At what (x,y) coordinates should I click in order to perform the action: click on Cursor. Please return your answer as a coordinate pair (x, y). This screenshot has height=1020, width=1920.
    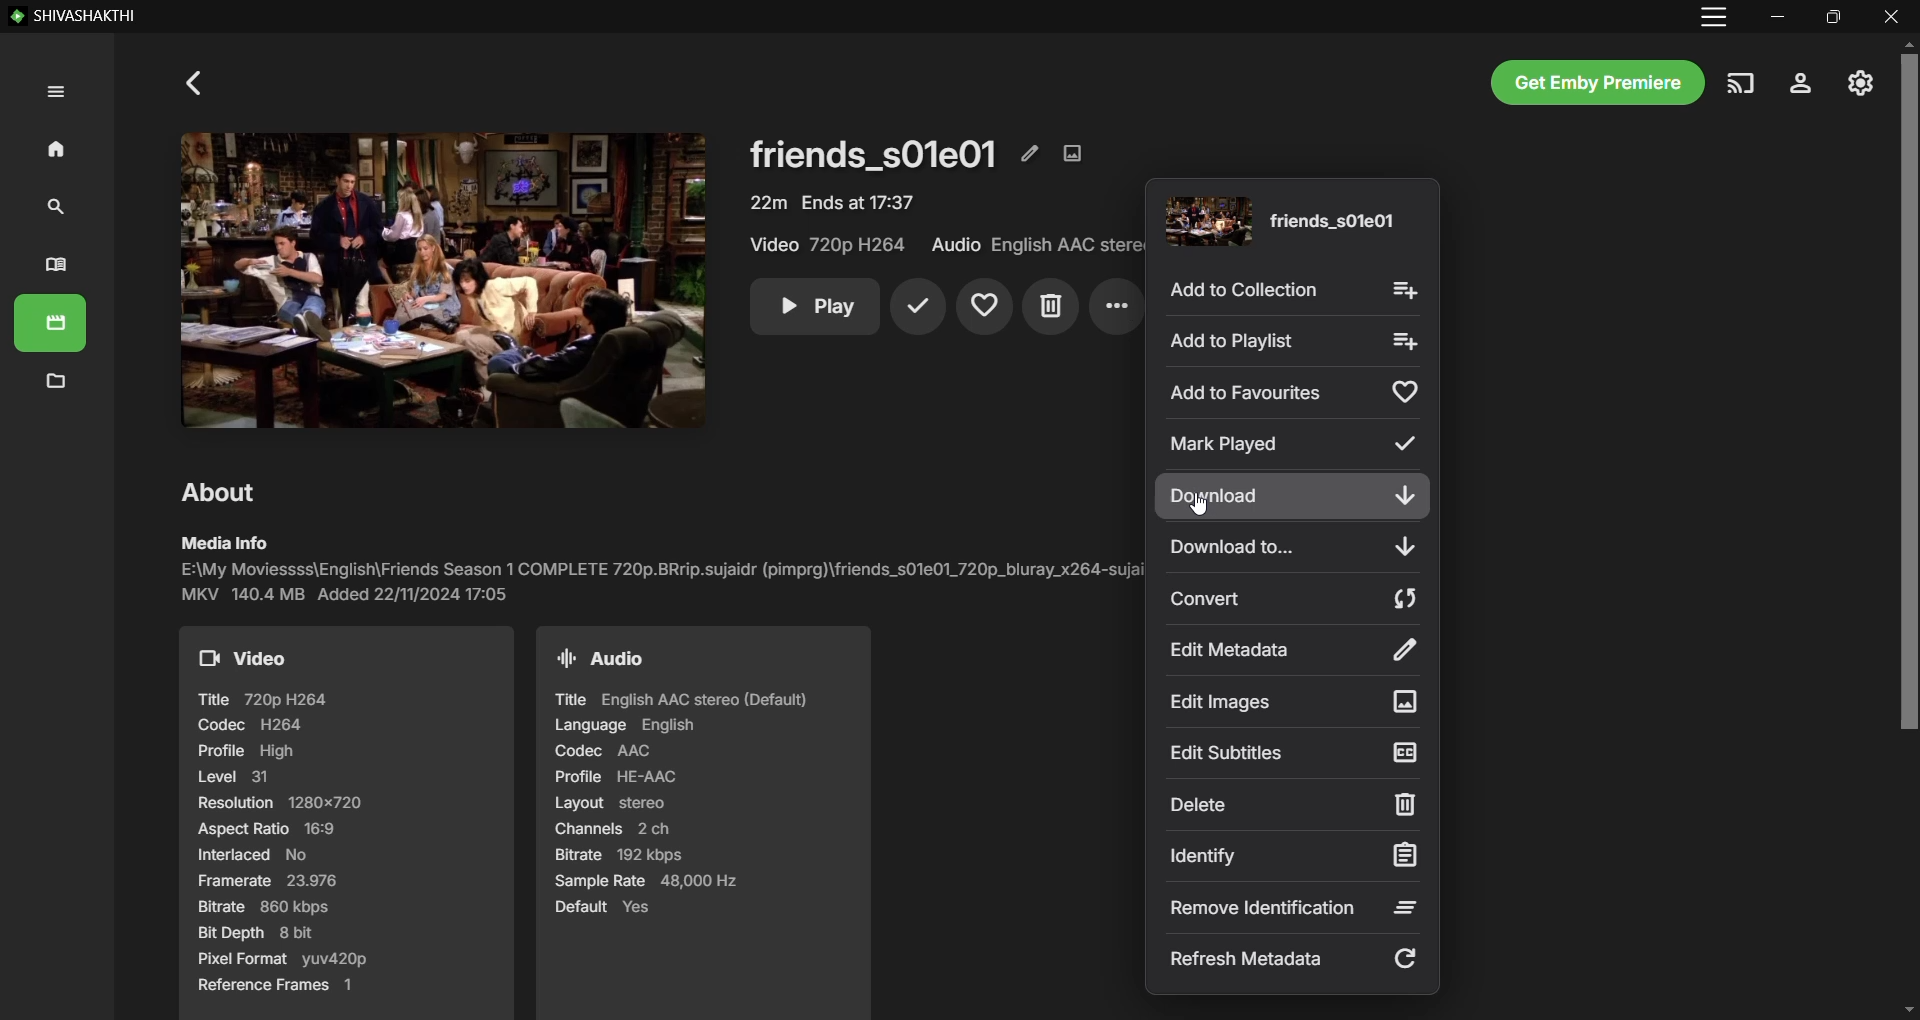
    Looking at the image, I should click on (1198, 503).